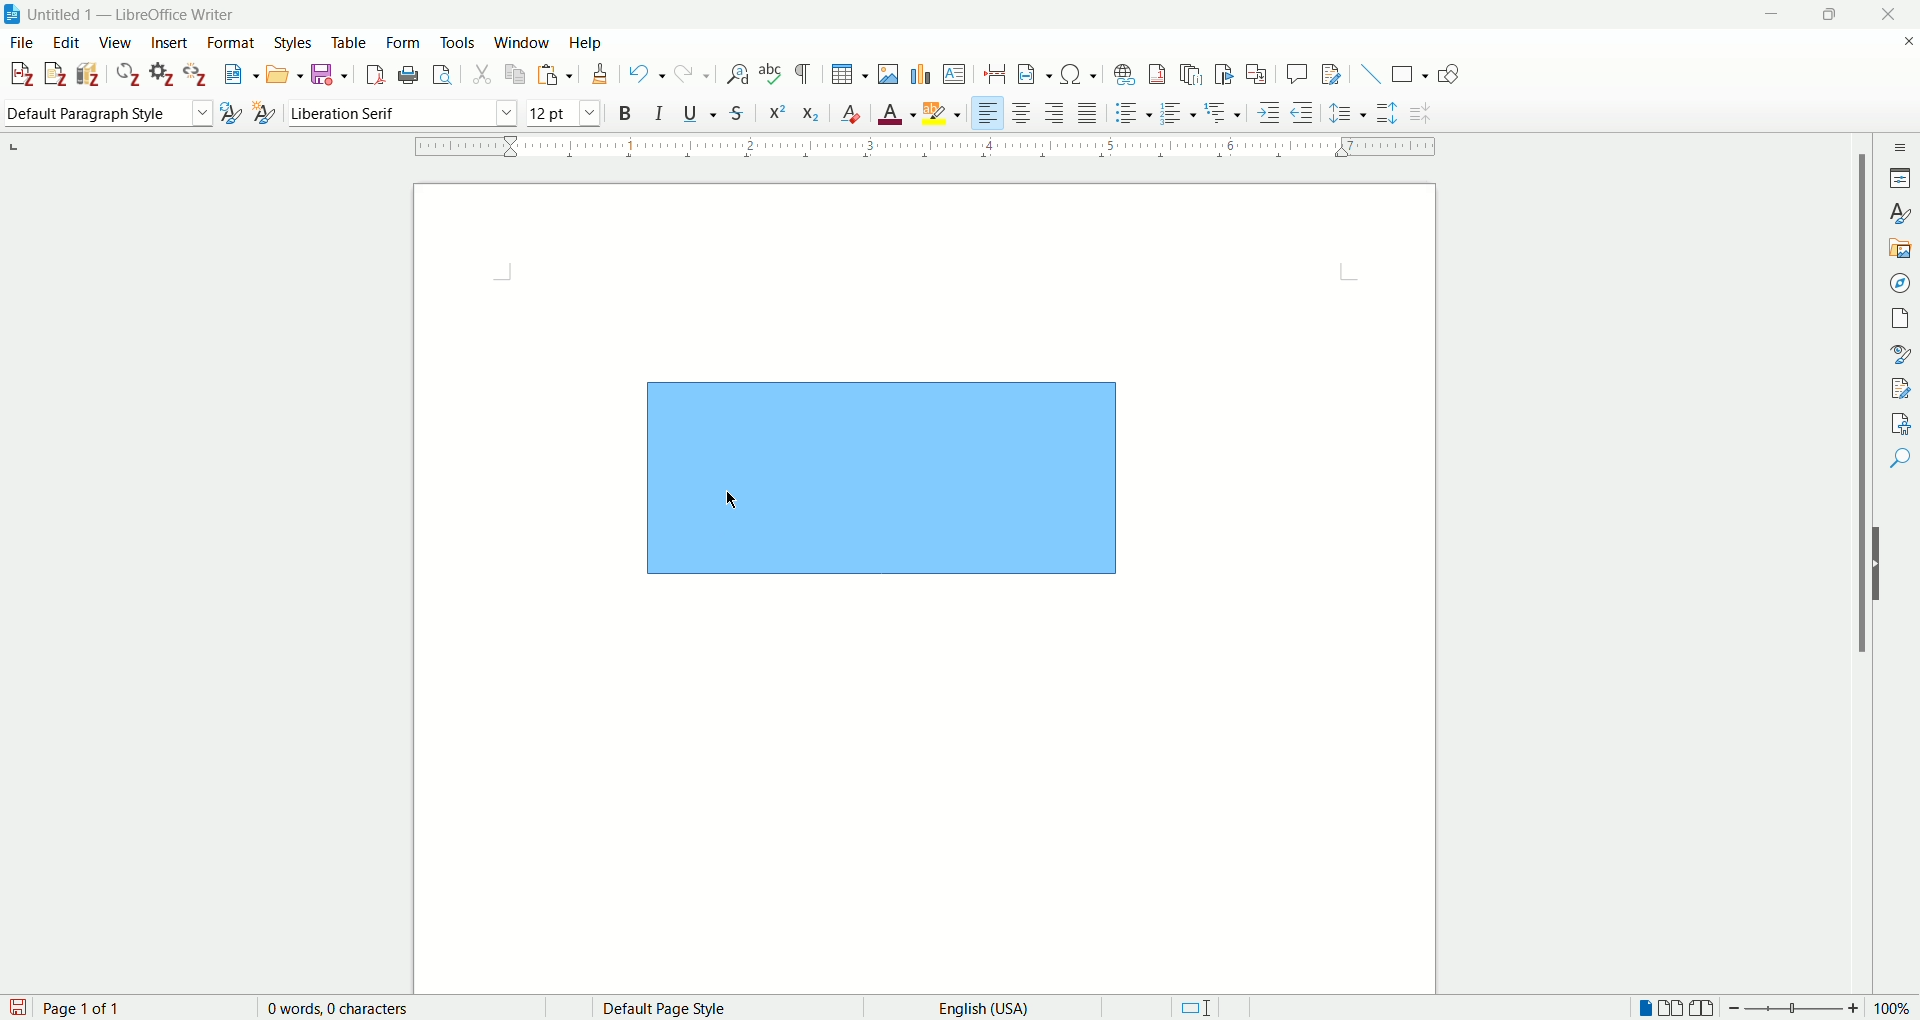  What do you see at coordinates (1079, 75) in the screenshot?
I see `insert symbol` at bounding box center [1079, 75].